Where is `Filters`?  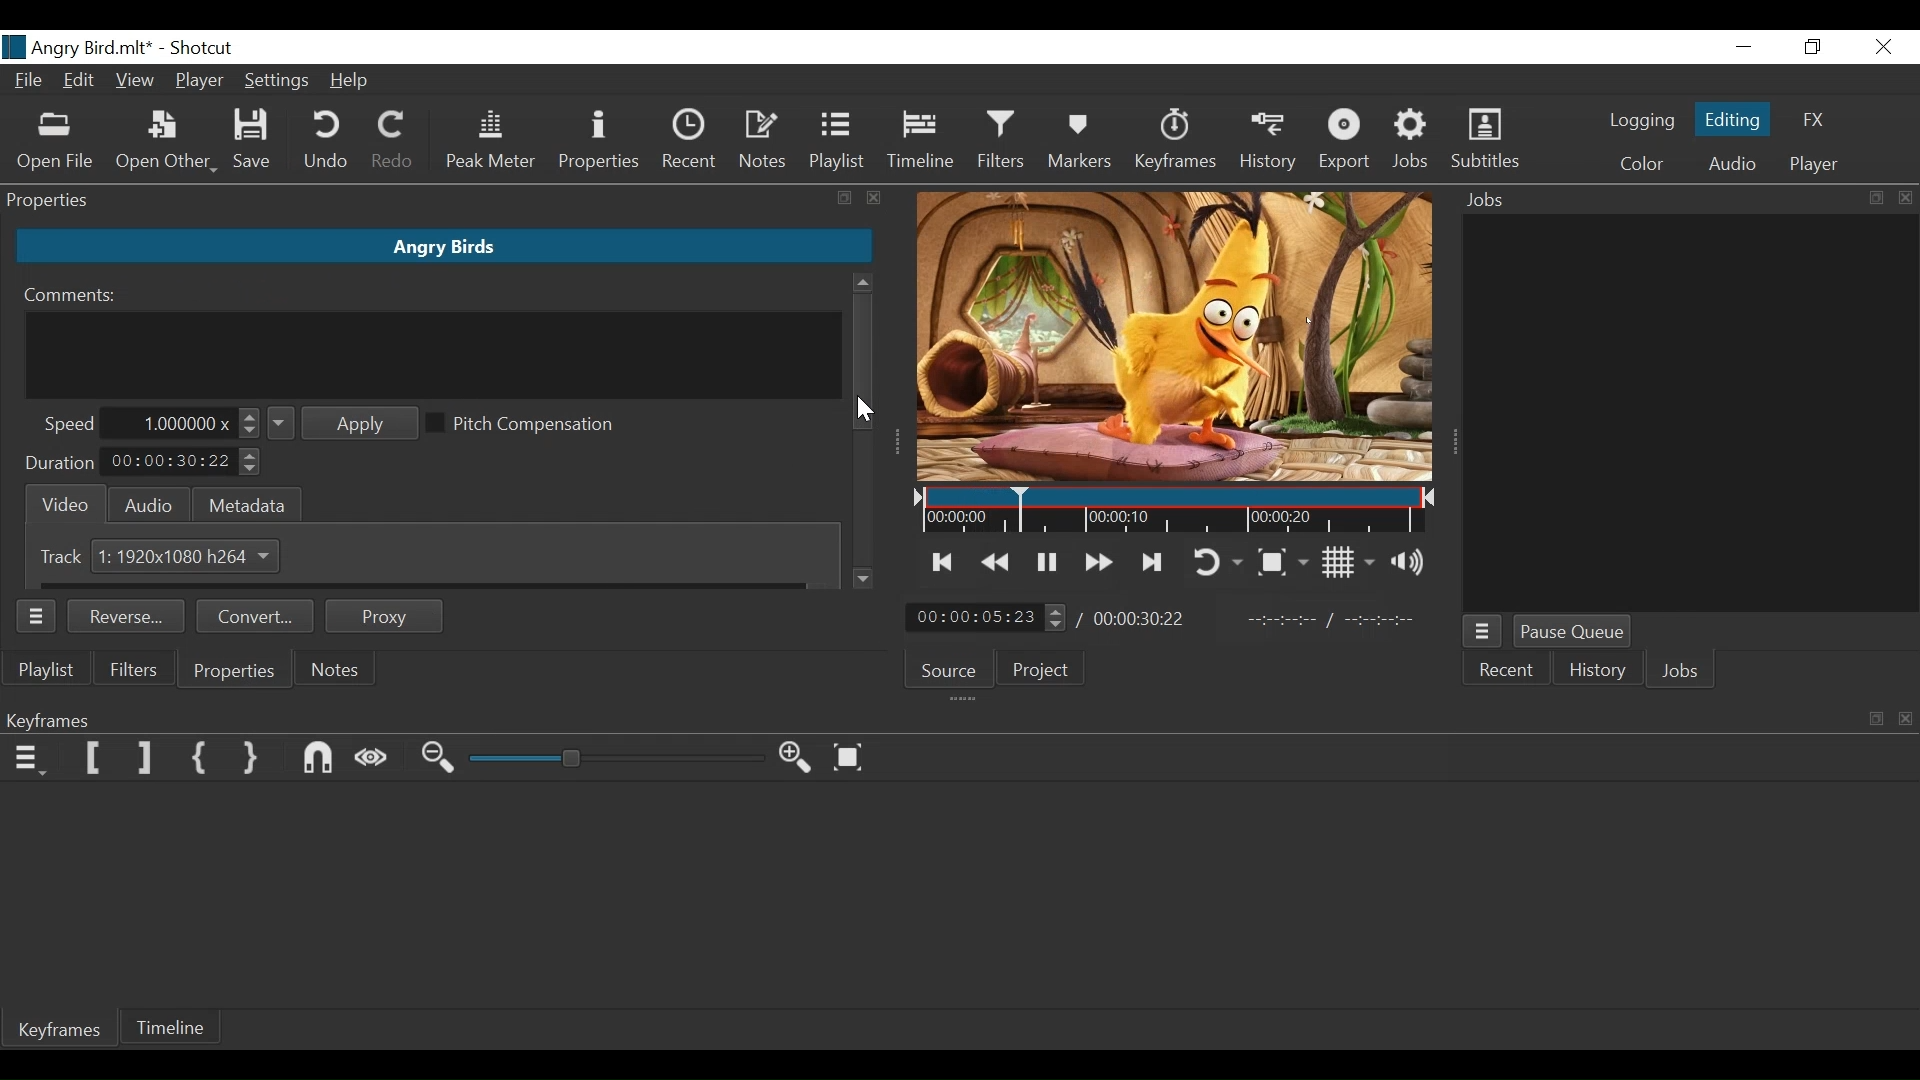 Filters is located at coordinates (130, 669).